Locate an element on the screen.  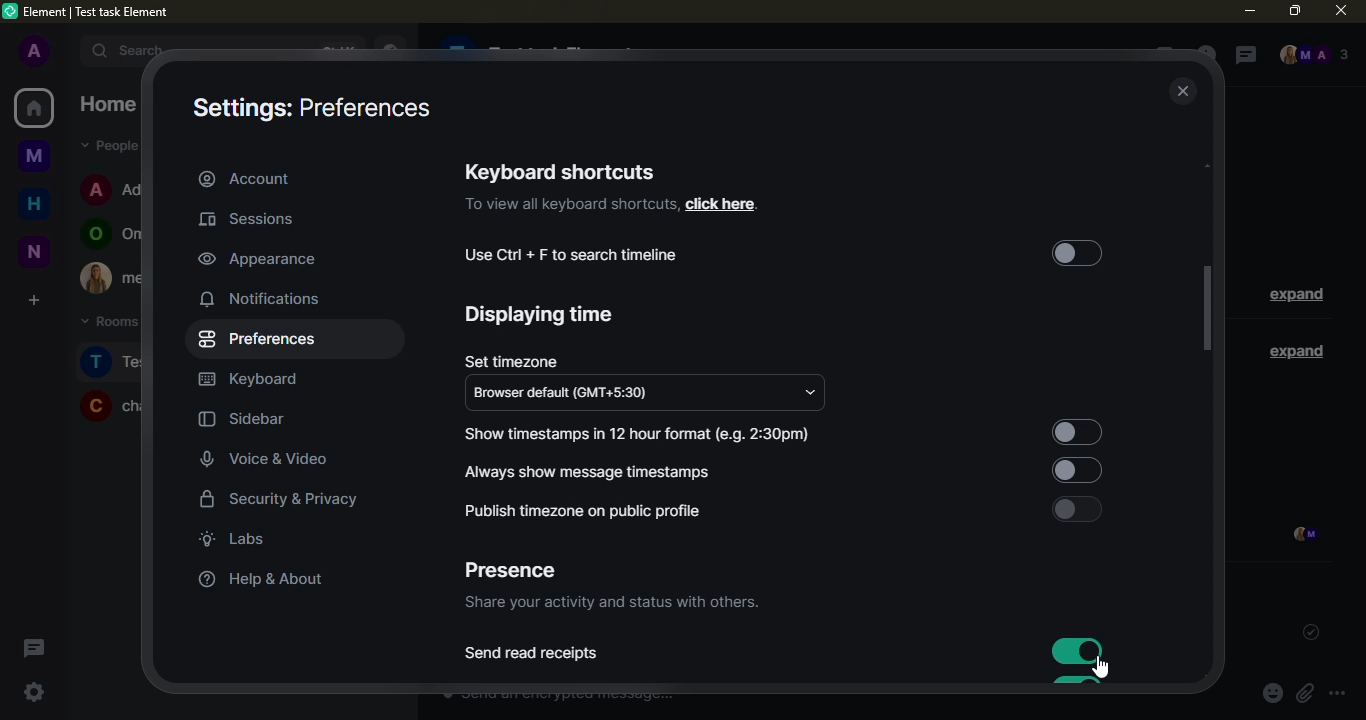
voice video is located at coordinates (278, 457).